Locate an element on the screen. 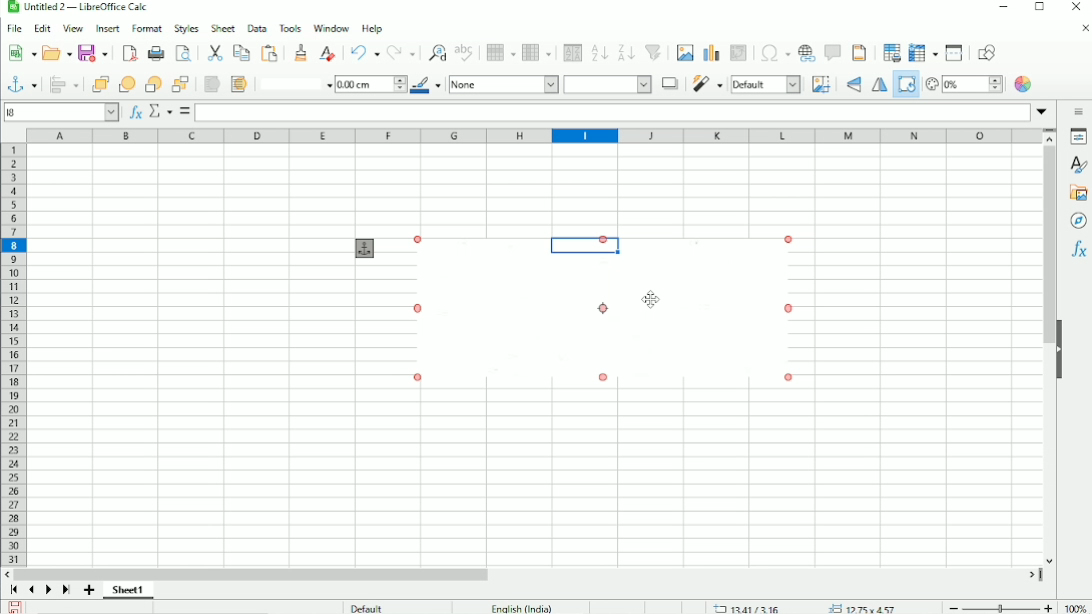  Shadow is located at coordinates (670, 84).